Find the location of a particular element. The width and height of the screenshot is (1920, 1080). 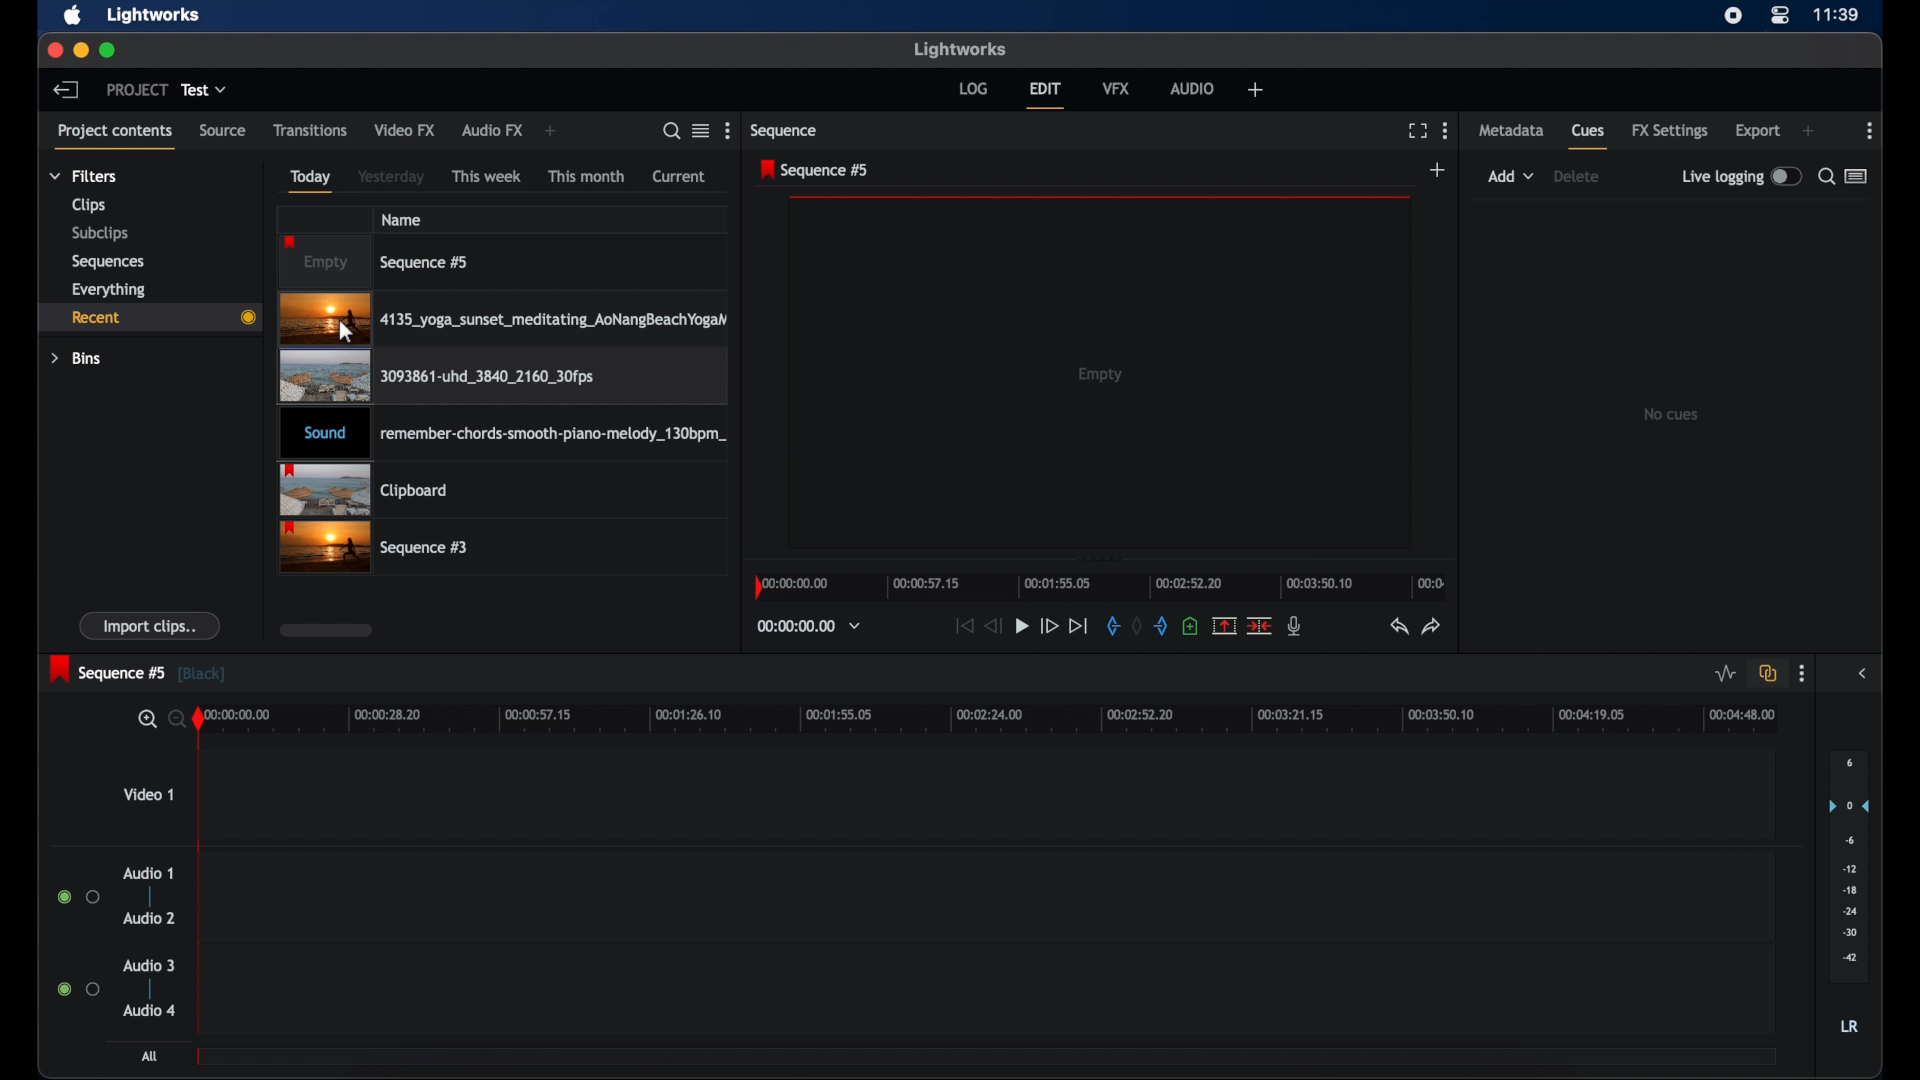

audio 1 is located at coordinates (149, 873).